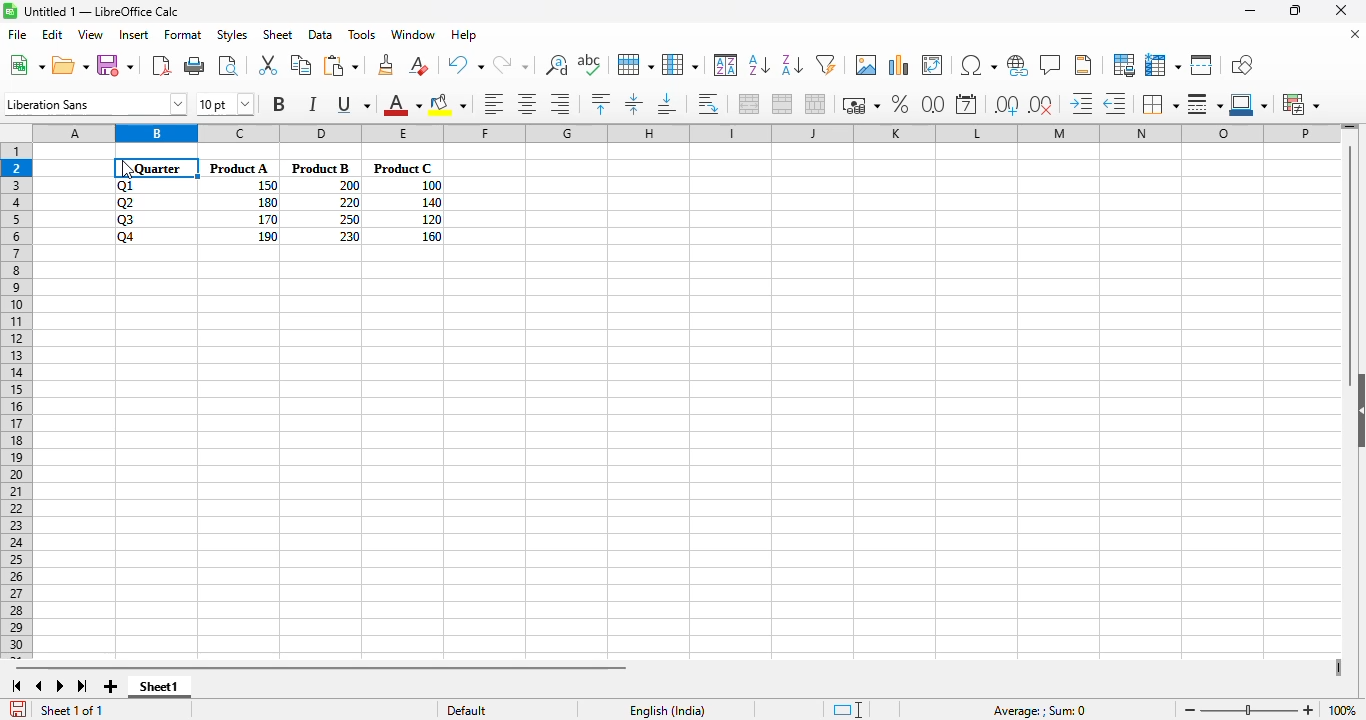  I want to click on wrap text, so click(709, 104).